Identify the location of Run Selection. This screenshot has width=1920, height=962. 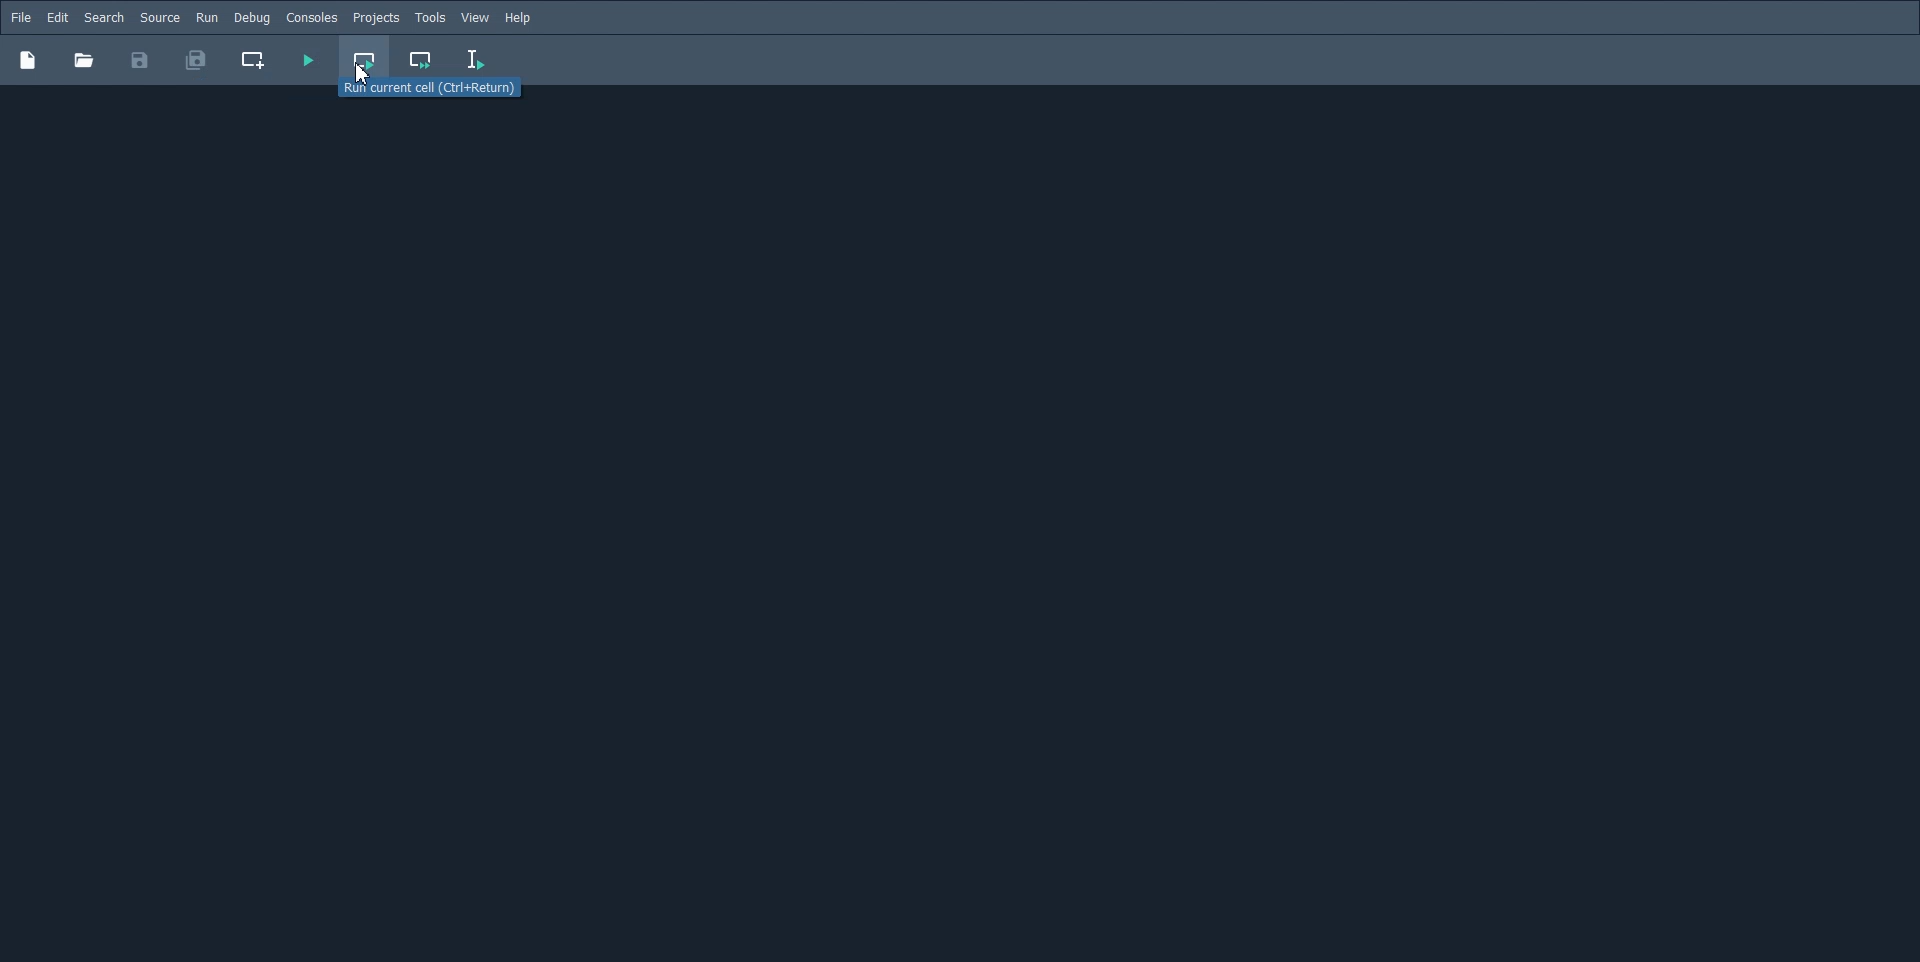
(476, 60).